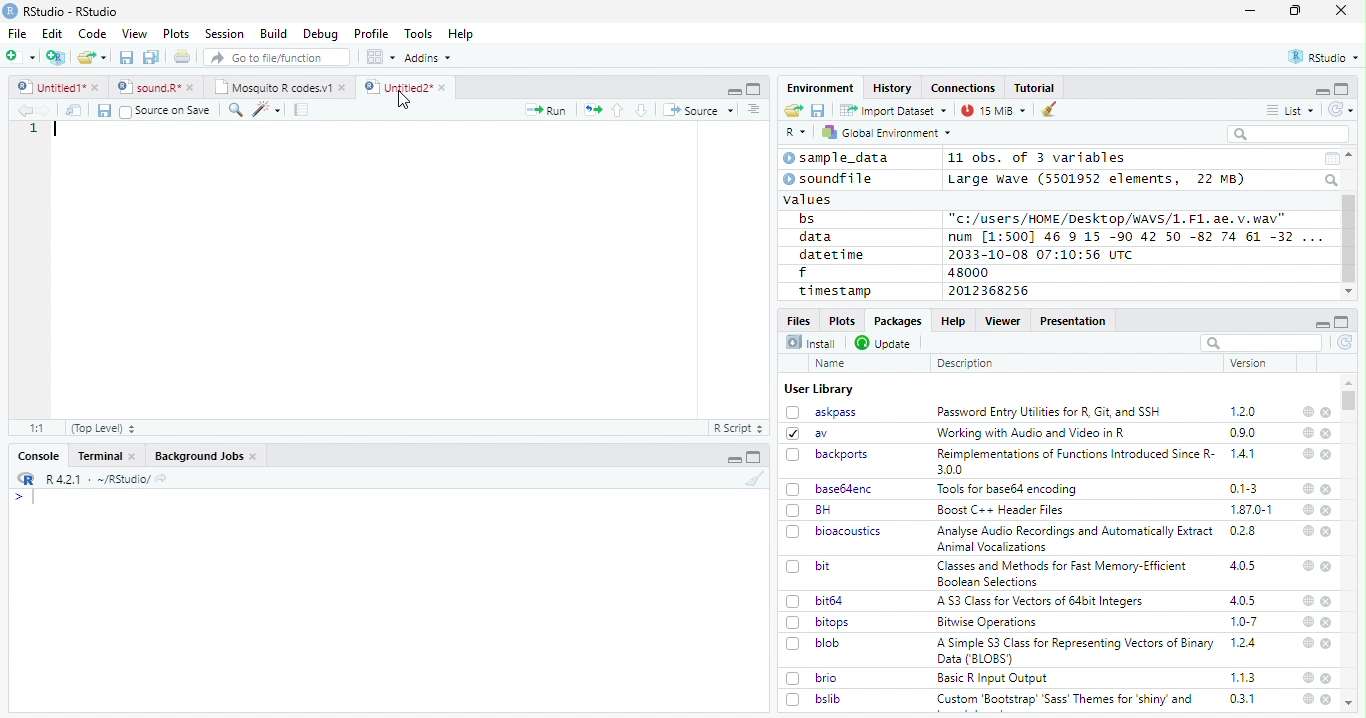 The image size is (1366, 718). What do you see at coordinates (1099, 179) in the screenshot?
I see `Large wave (5501952 elements, 22 MB)` at bounding box center [1099, 179].